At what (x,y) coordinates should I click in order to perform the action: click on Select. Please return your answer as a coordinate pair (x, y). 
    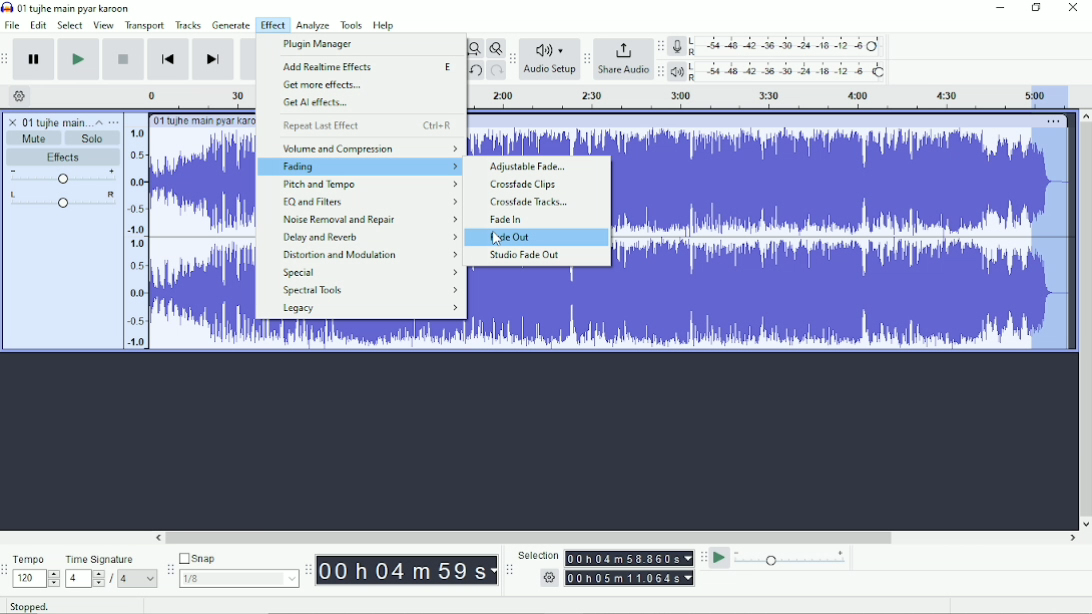
    Looking at the image, I should click on (71, 26).